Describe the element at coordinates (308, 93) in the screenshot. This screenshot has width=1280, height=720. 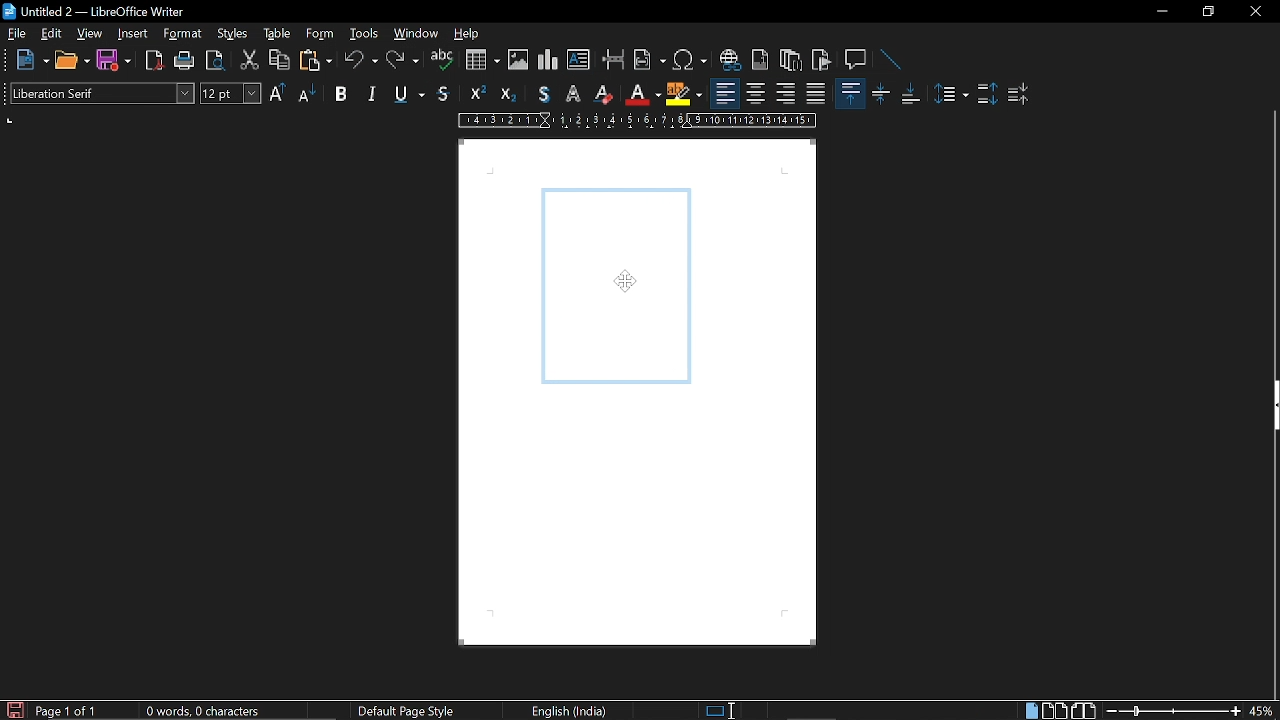
I see `Decrease text size` at that location.